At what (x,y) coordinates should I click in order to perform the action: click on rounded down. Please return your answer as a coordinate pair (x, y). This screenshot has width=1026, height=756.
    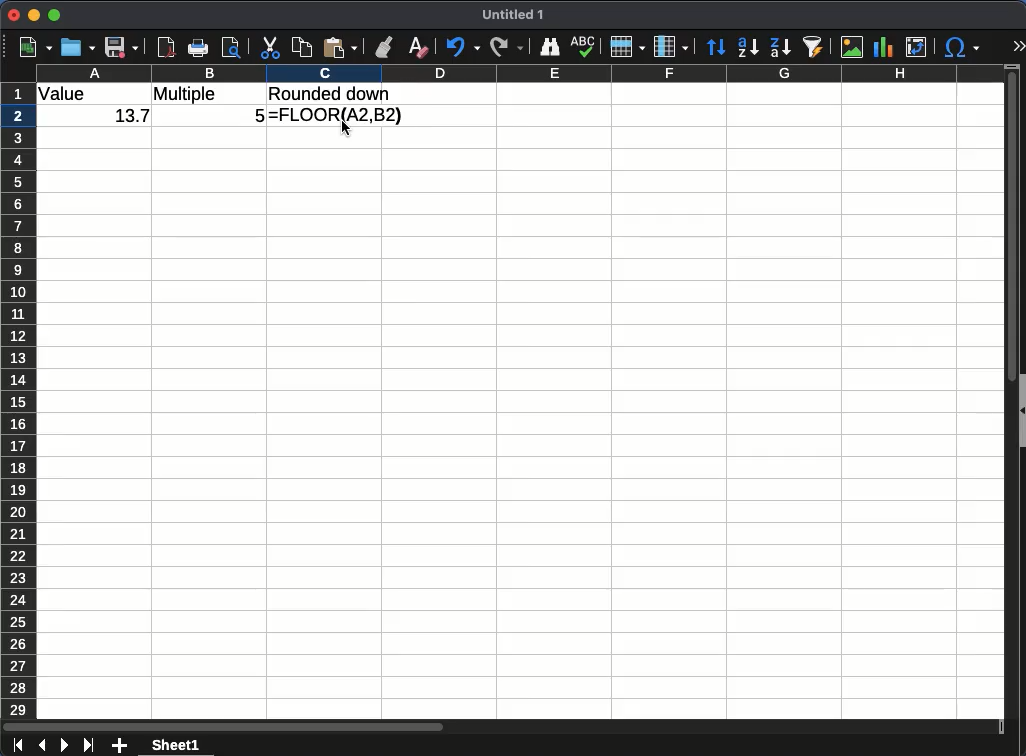
    Looking at the image, I should click on (331, 93).